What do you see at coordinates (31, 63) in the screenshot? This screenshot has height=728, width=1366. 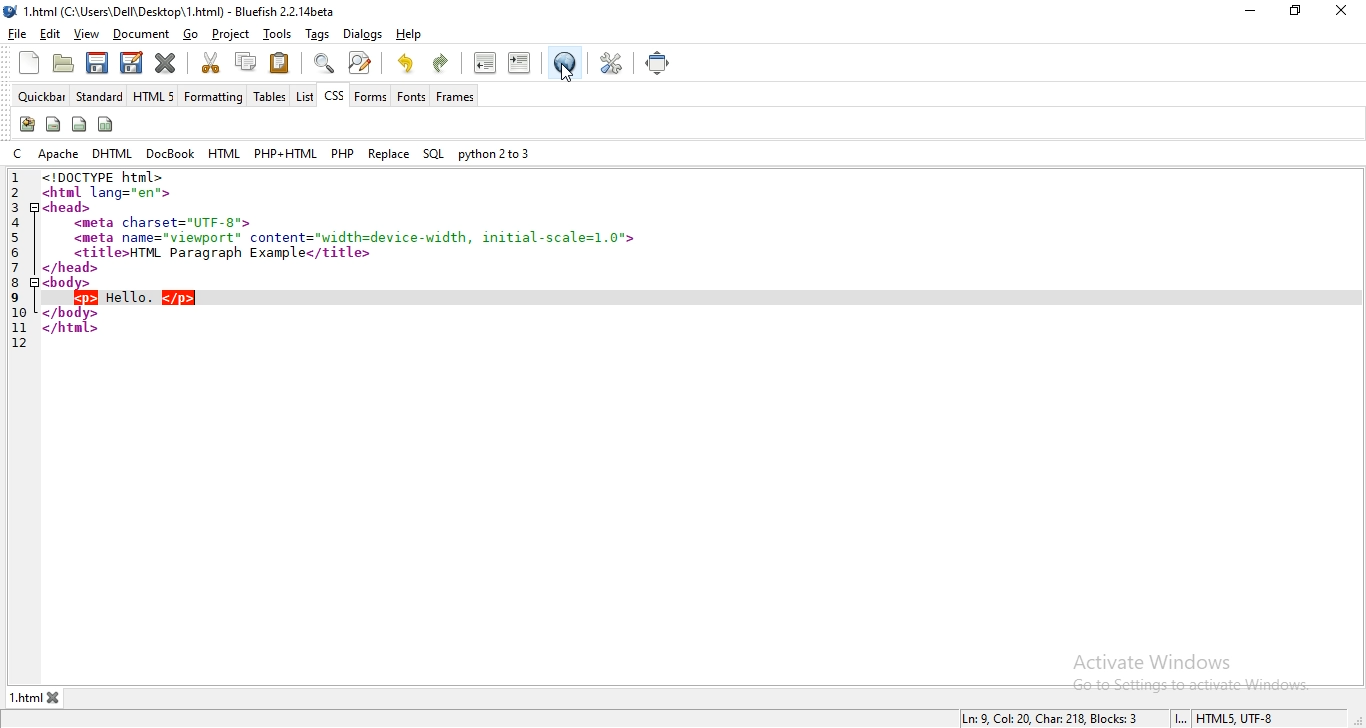 I see `new file` at bounding box center [31, 63].